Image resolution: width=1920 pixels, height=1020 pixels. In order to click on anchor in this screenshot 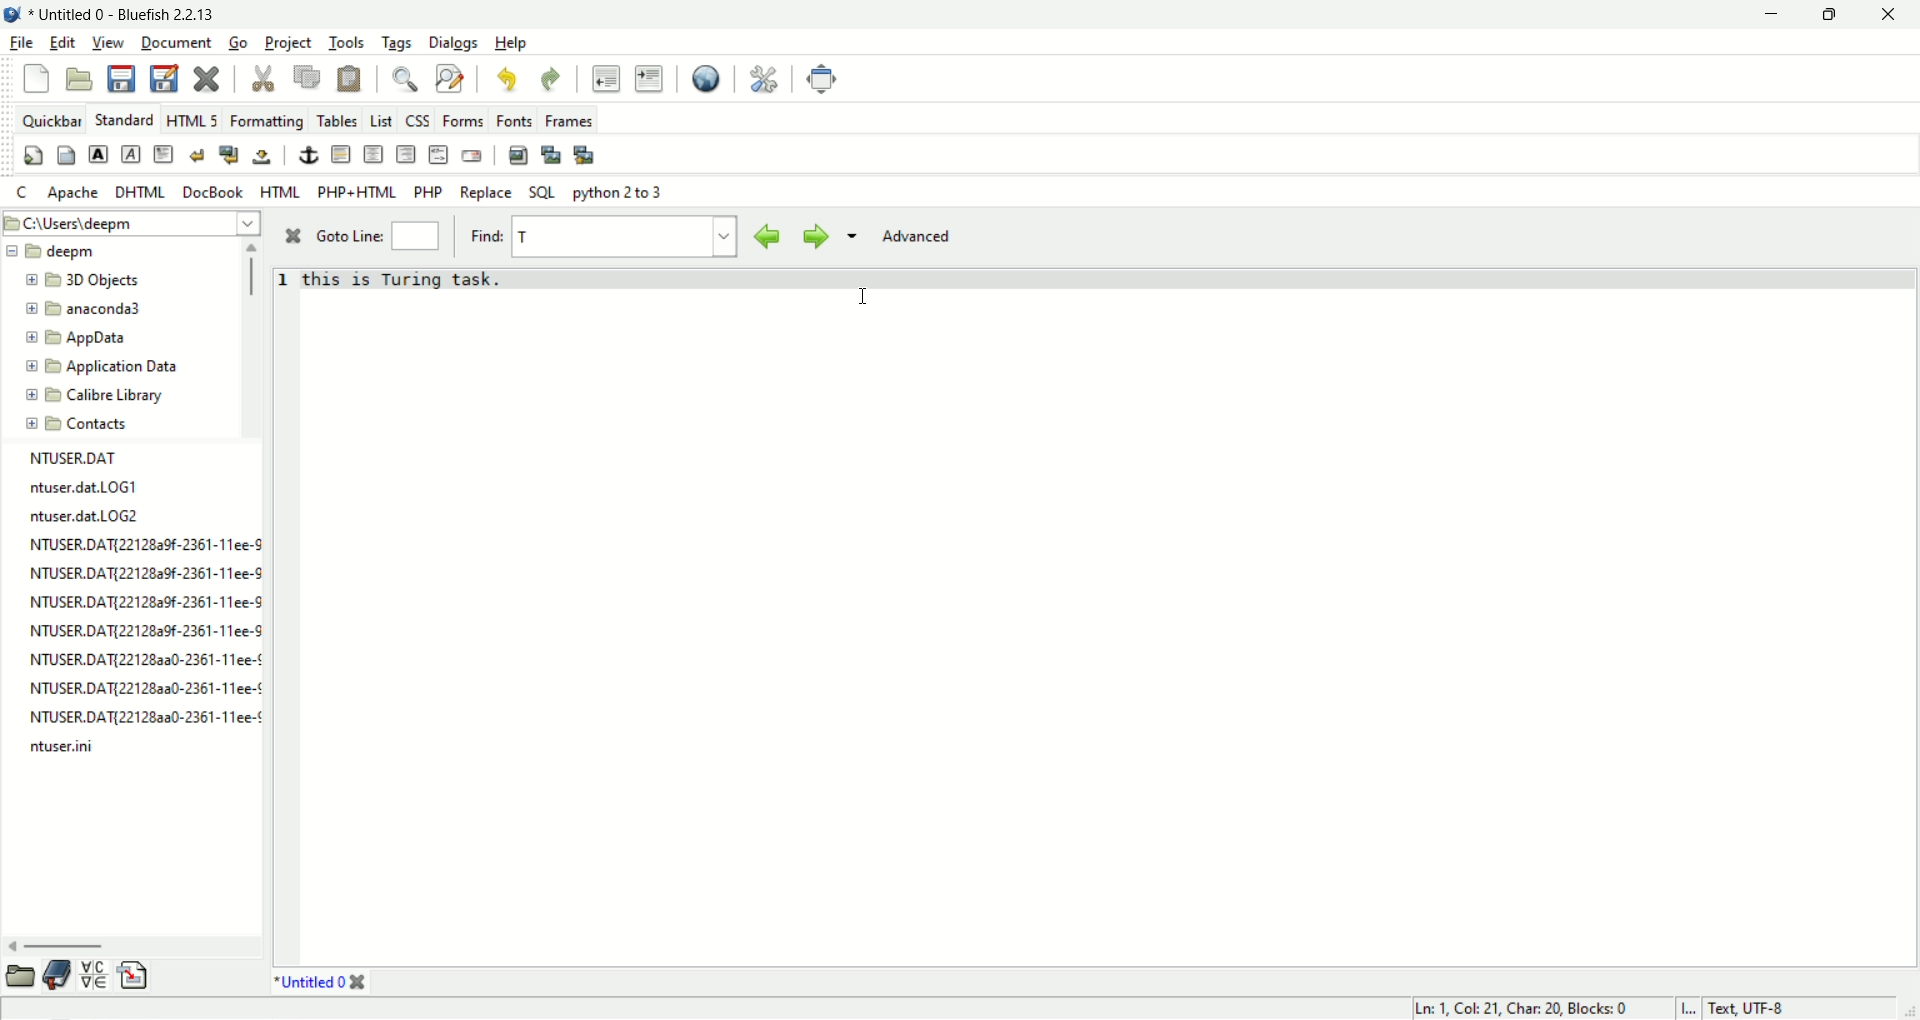, I will do `click(309, 154)`.